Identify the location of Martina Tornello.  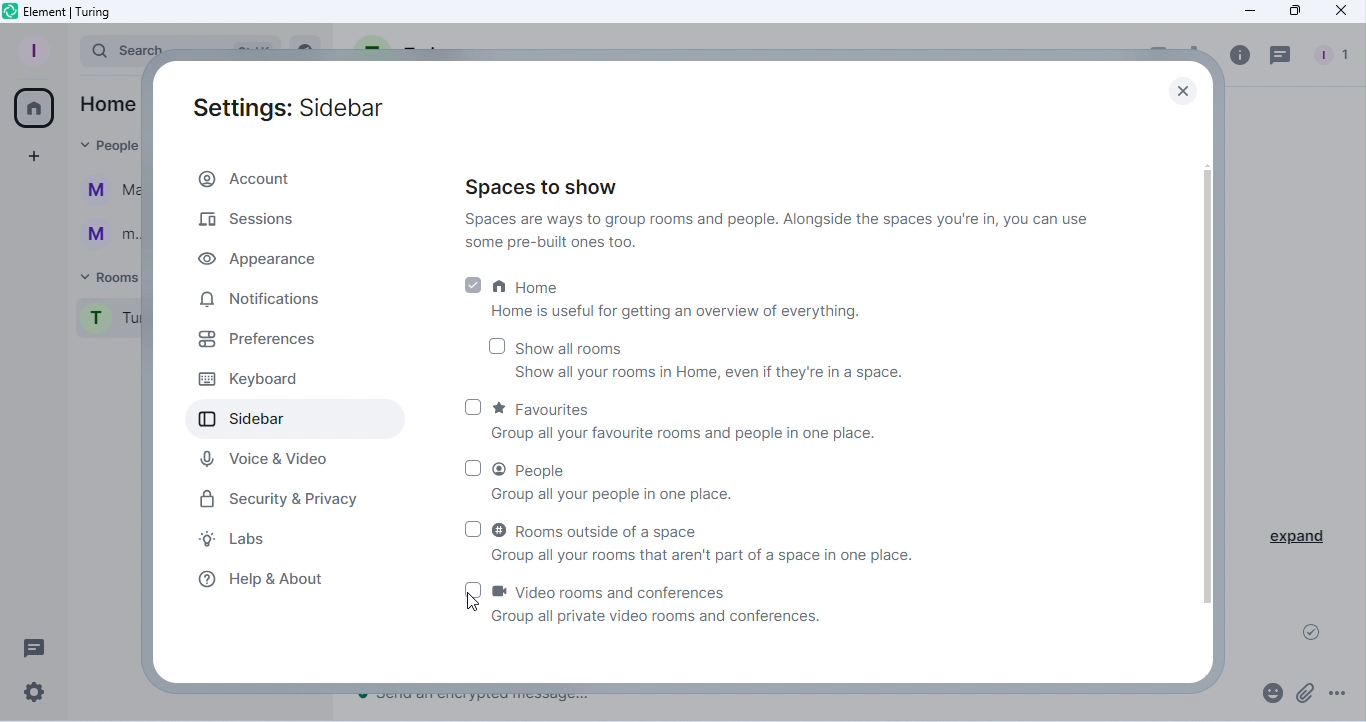
(109, 194).